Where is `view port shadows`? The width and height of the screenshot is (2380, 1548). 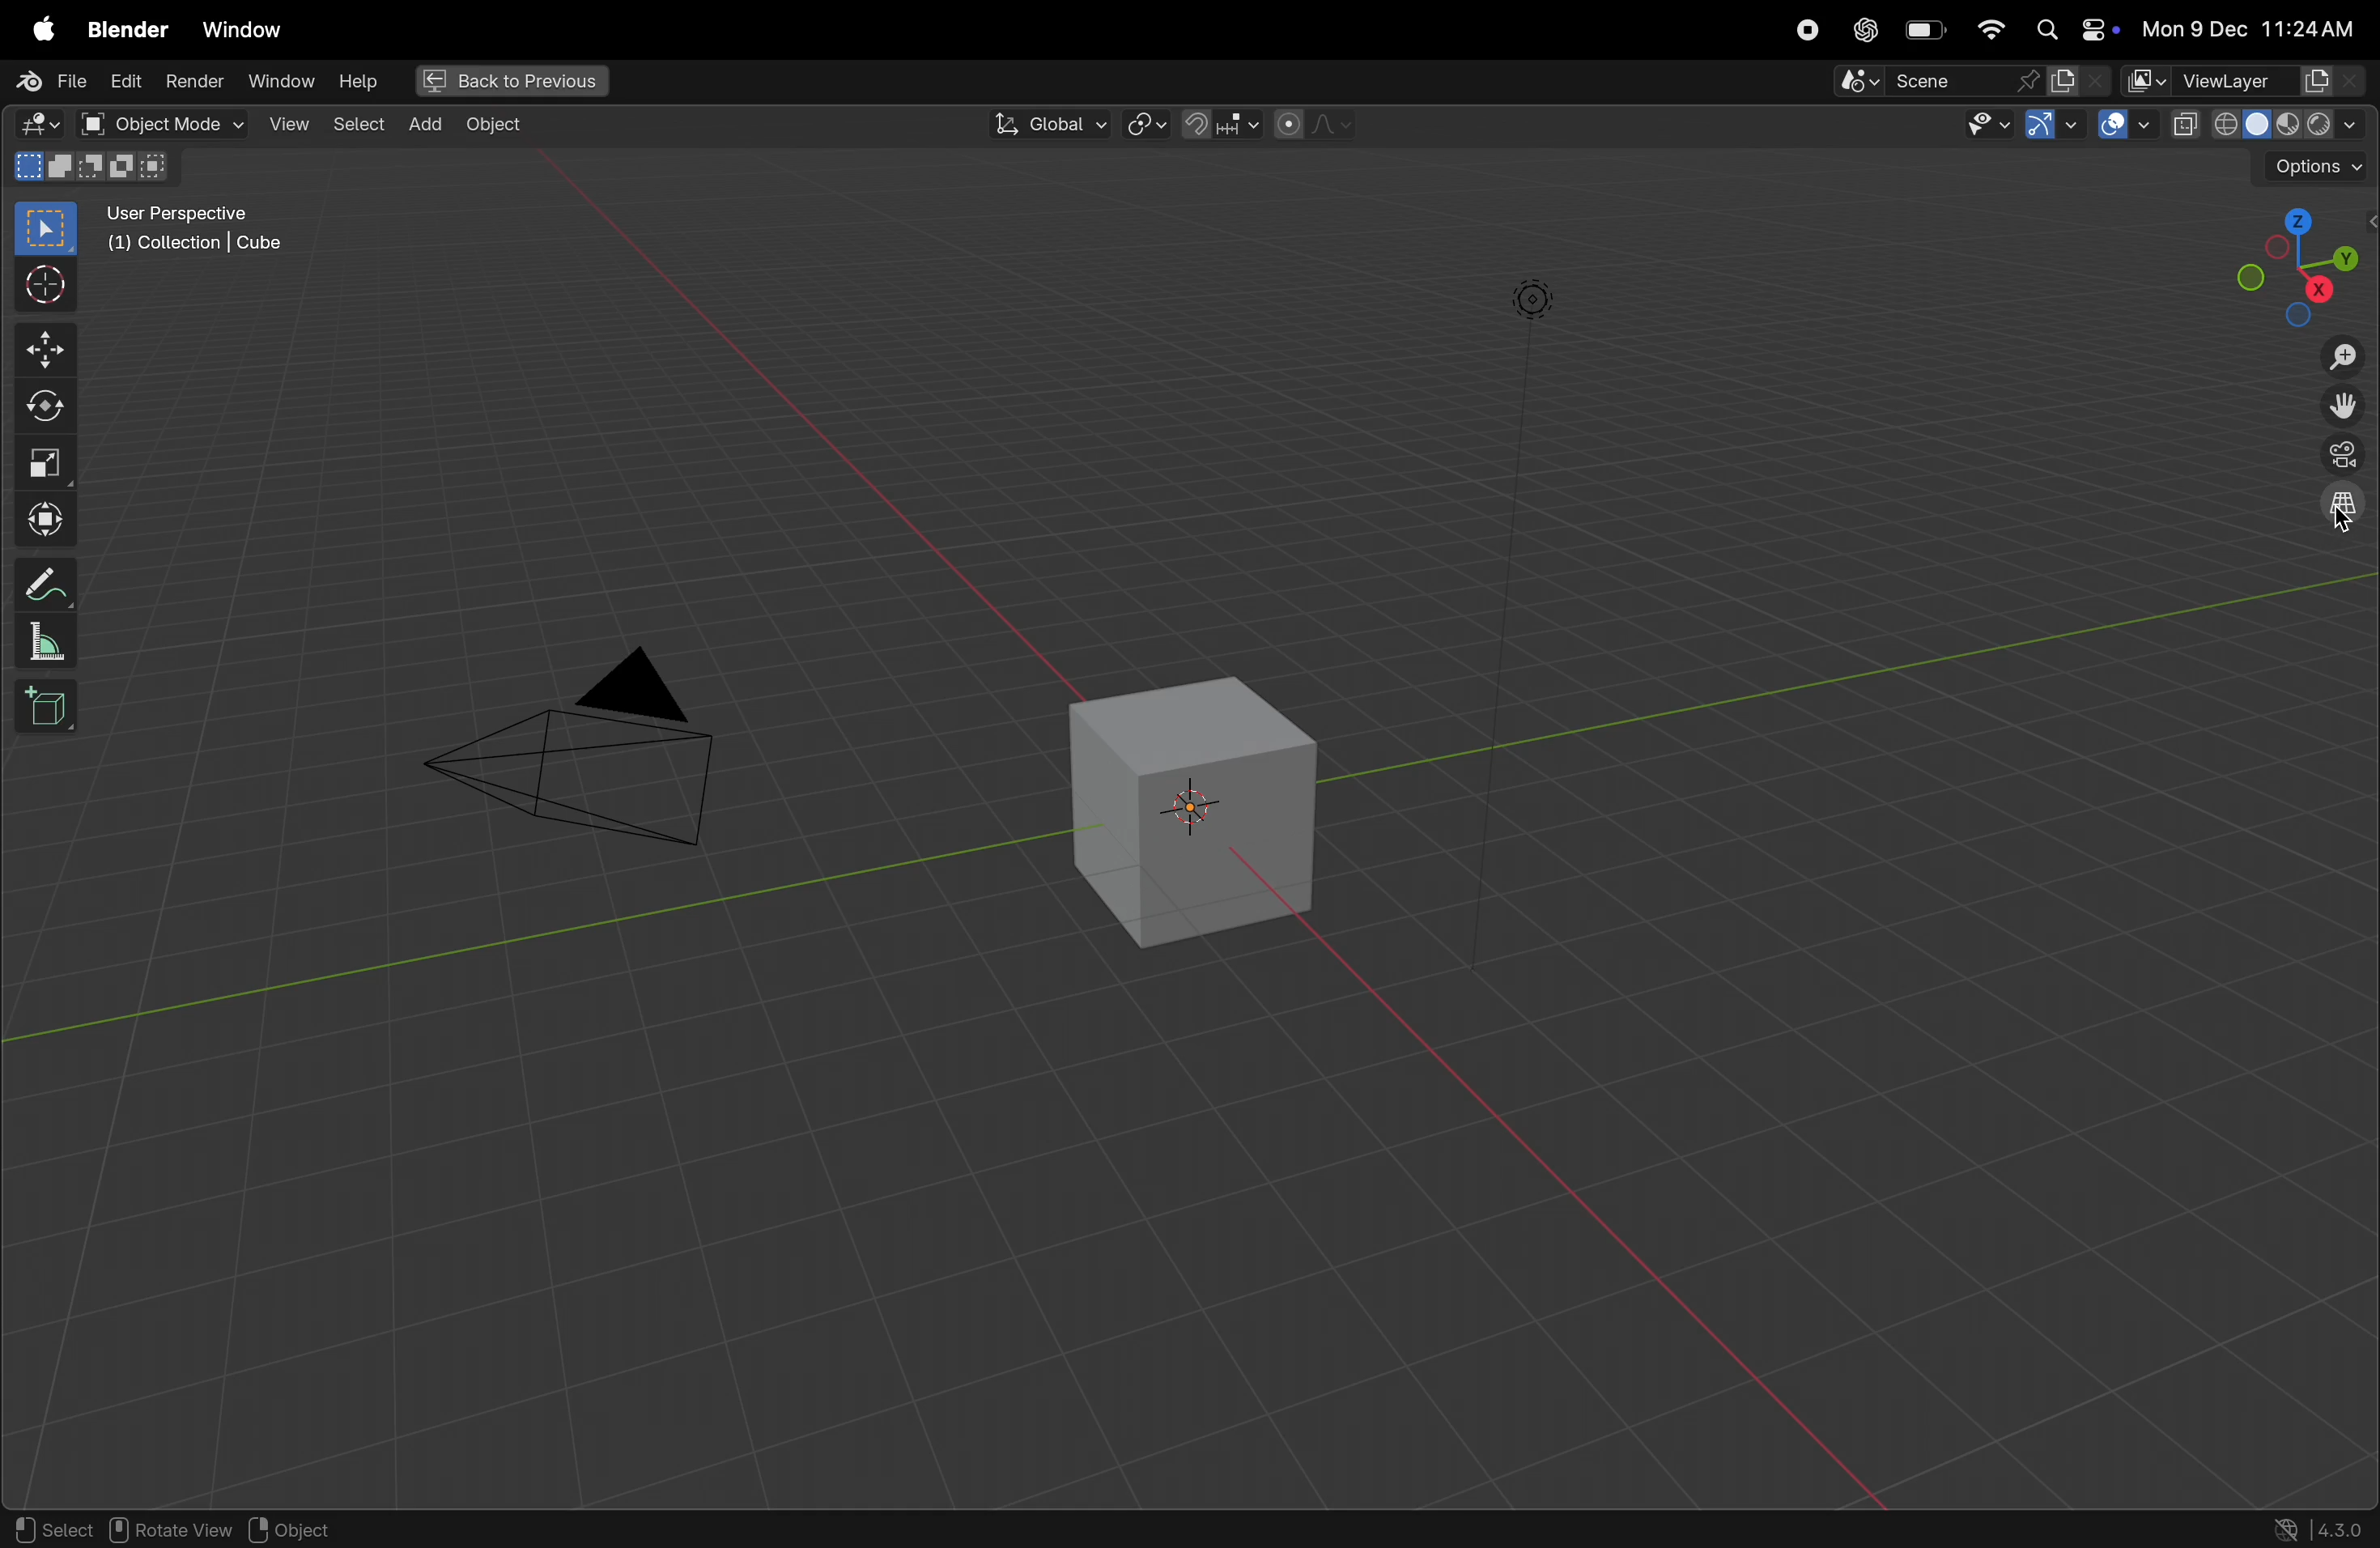
view port shadows is located at coordinates (2266, 121).